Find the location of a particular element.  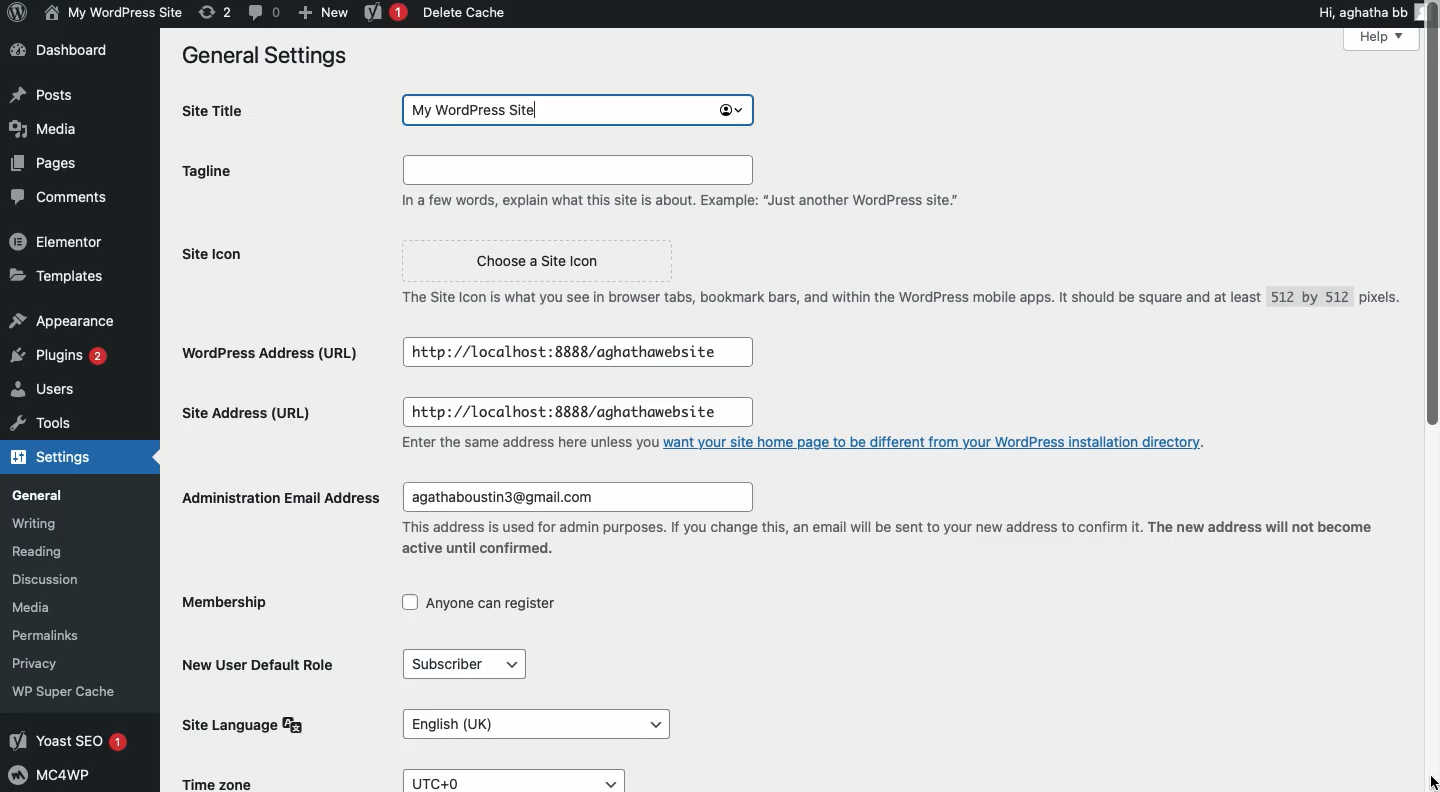

Revision is located at coordinates (215, 12).